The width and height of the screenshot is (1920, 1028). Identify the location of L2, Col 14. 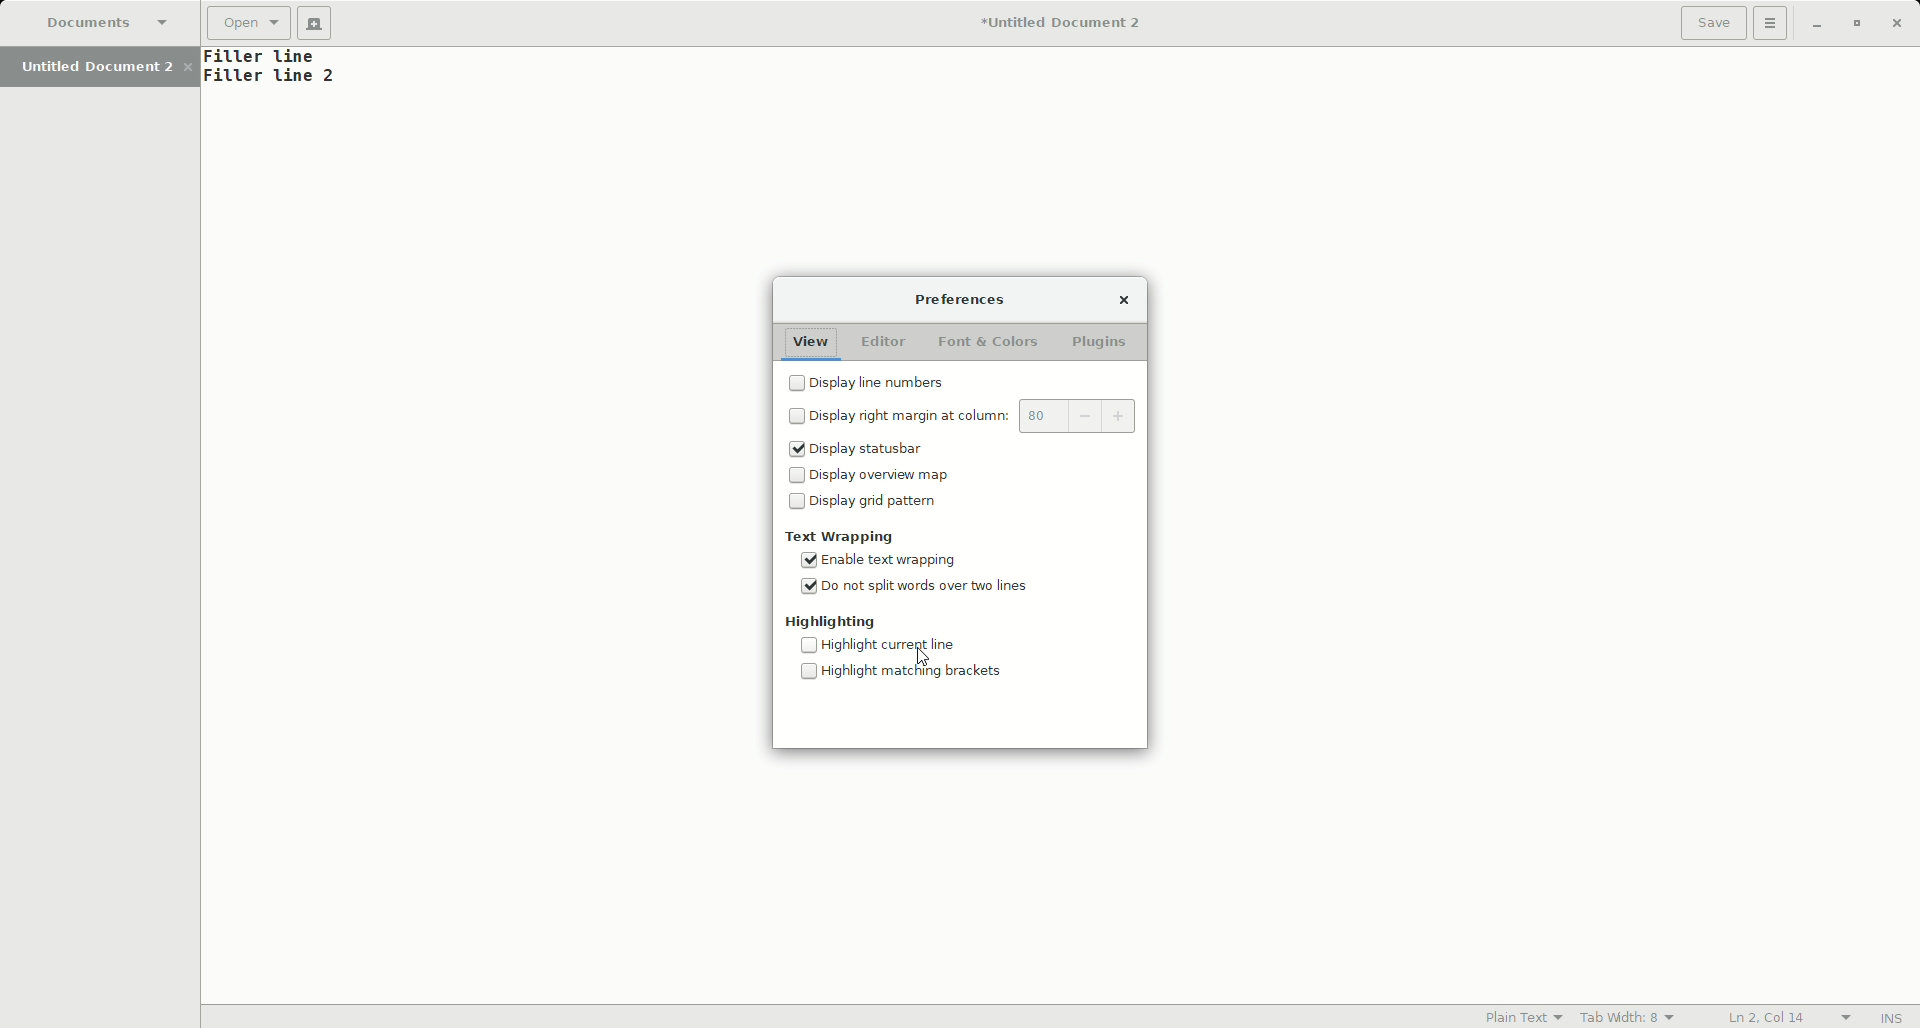
(1767, 1016).